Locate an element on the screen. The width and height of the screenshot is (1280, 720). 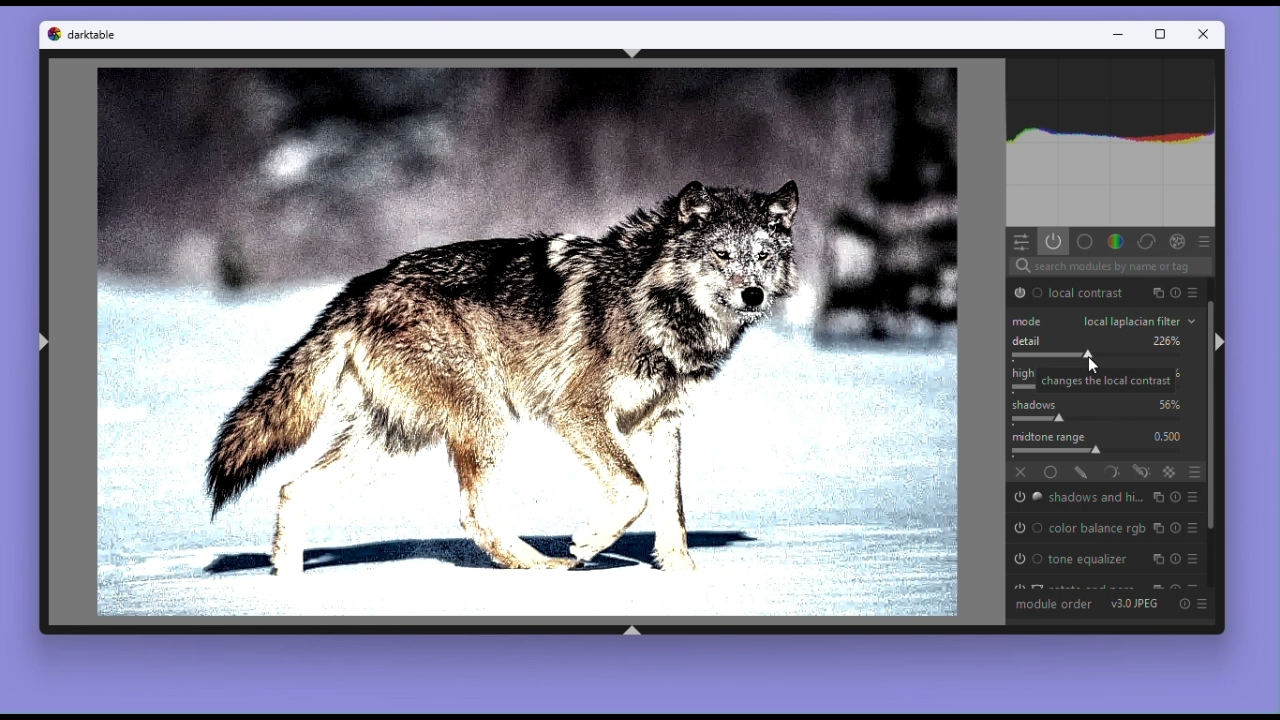
base is located at coordinates (1085, 241).